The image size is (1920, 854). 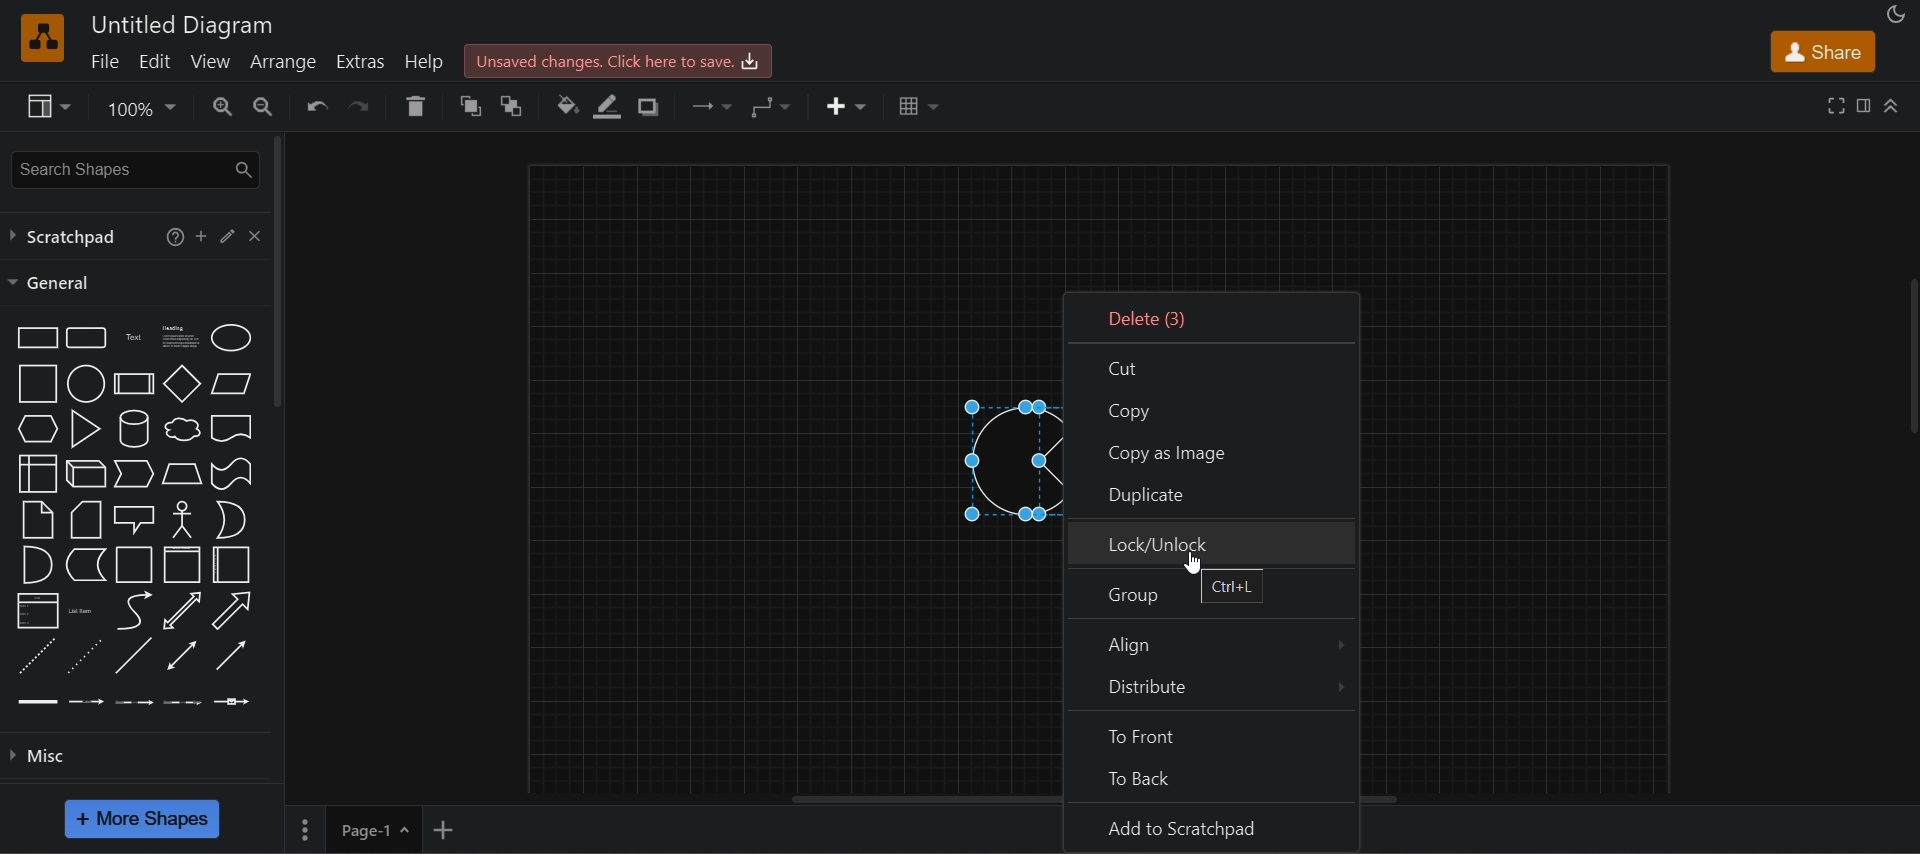 I want to click on misc, so click(x=144, y=753).